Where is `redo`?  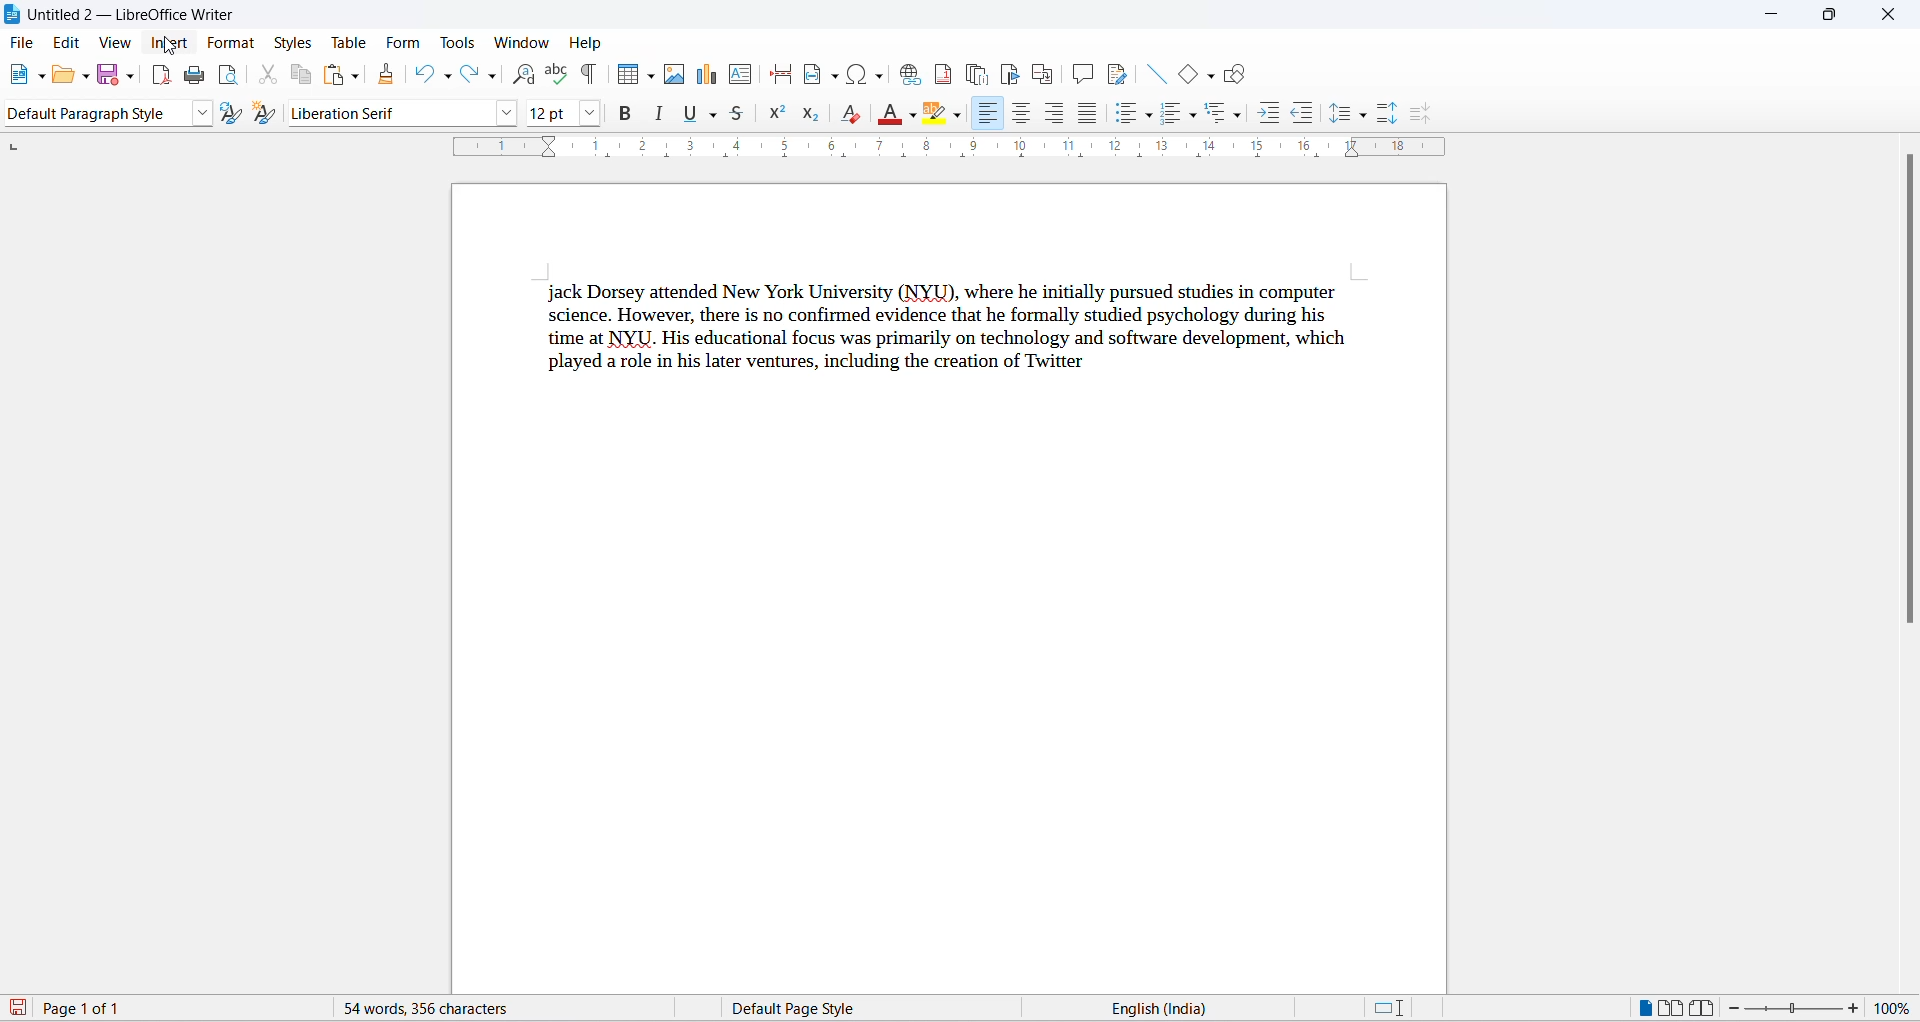
redo is located at coordinates (471, 72).